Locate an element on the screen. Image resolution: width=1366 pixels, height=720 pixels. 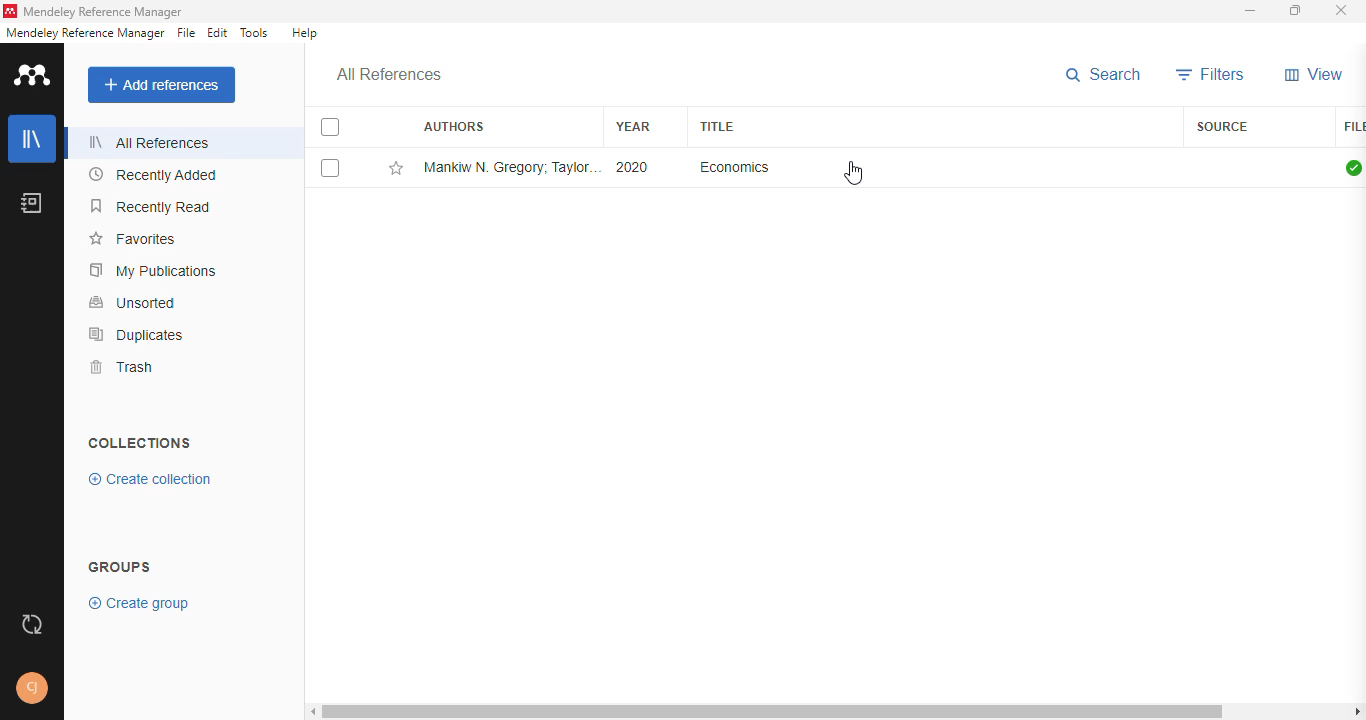
all references is located at coordinates (151, 142).